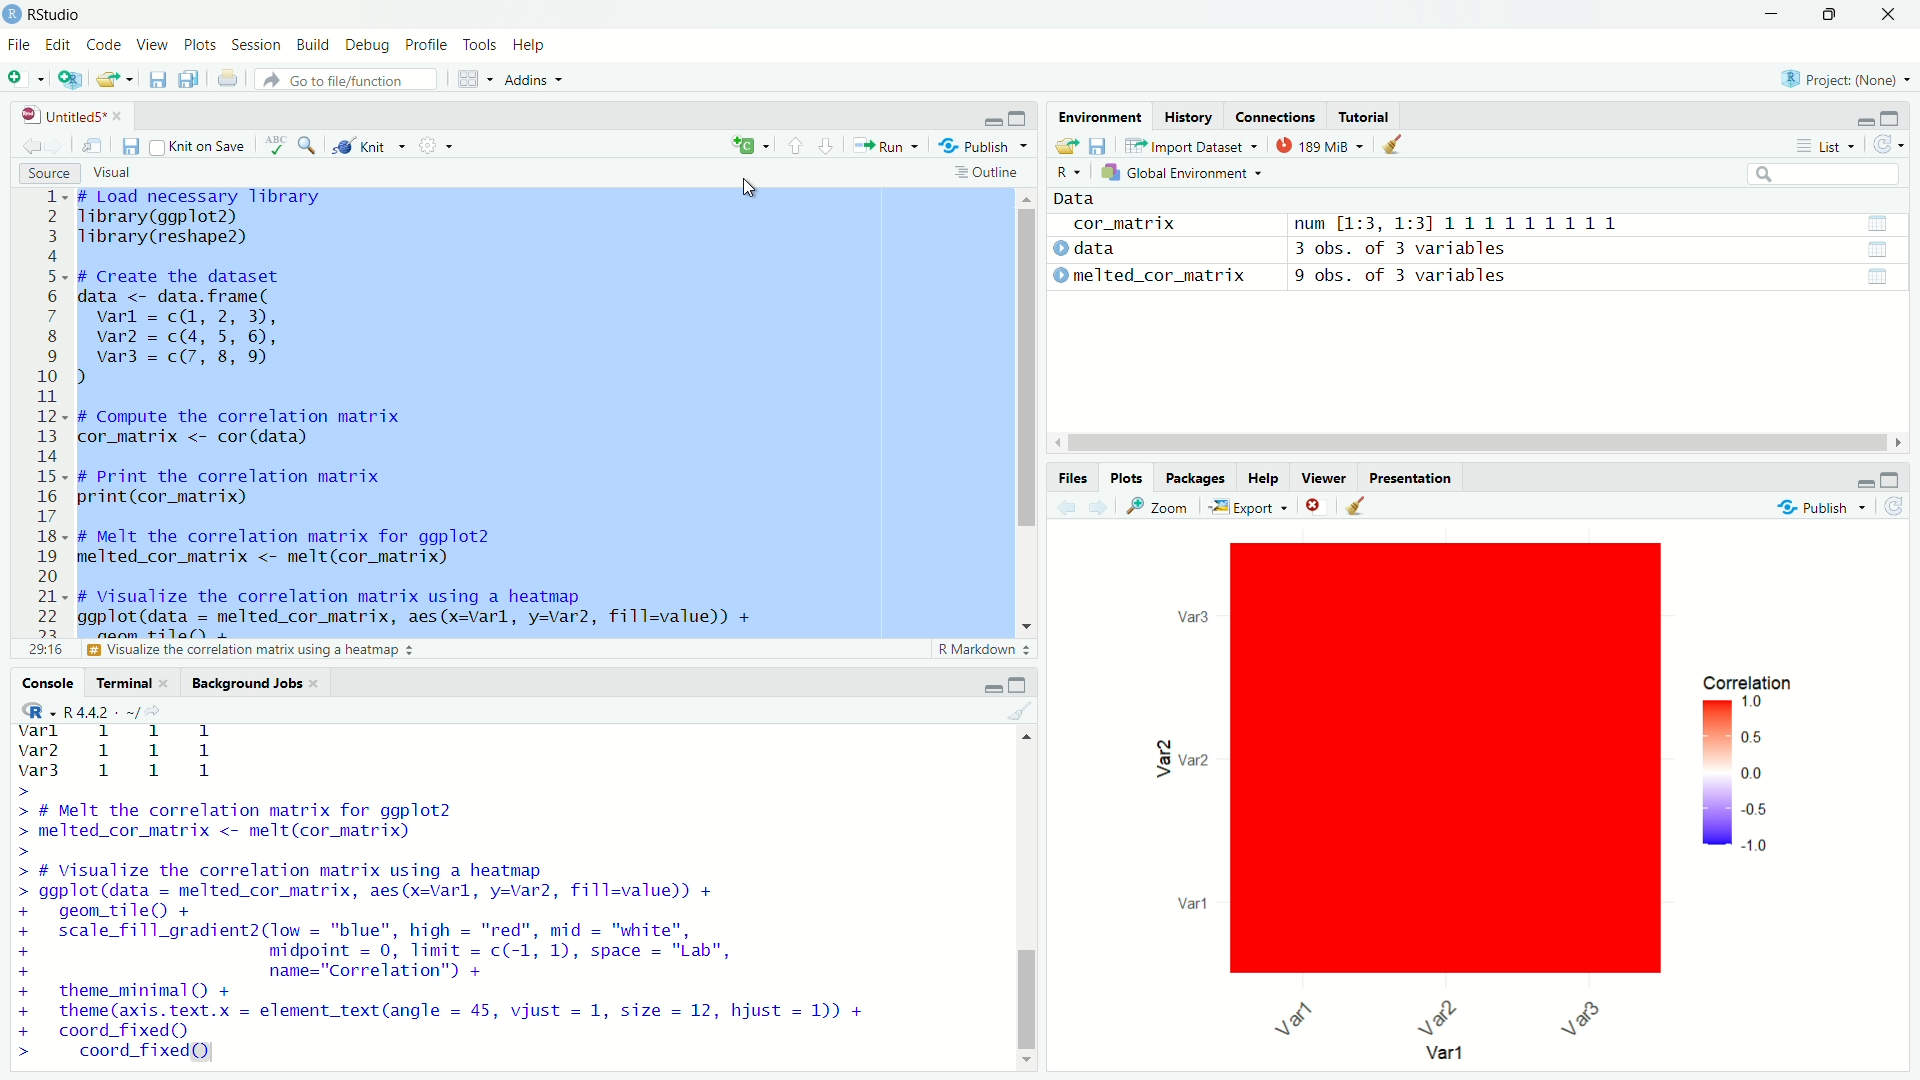 This screenshot has width=1920, height=1080. What do you see at coordinates (157, 79) in the screenshot?
I see `save current file` at bounding box center [157, 79].